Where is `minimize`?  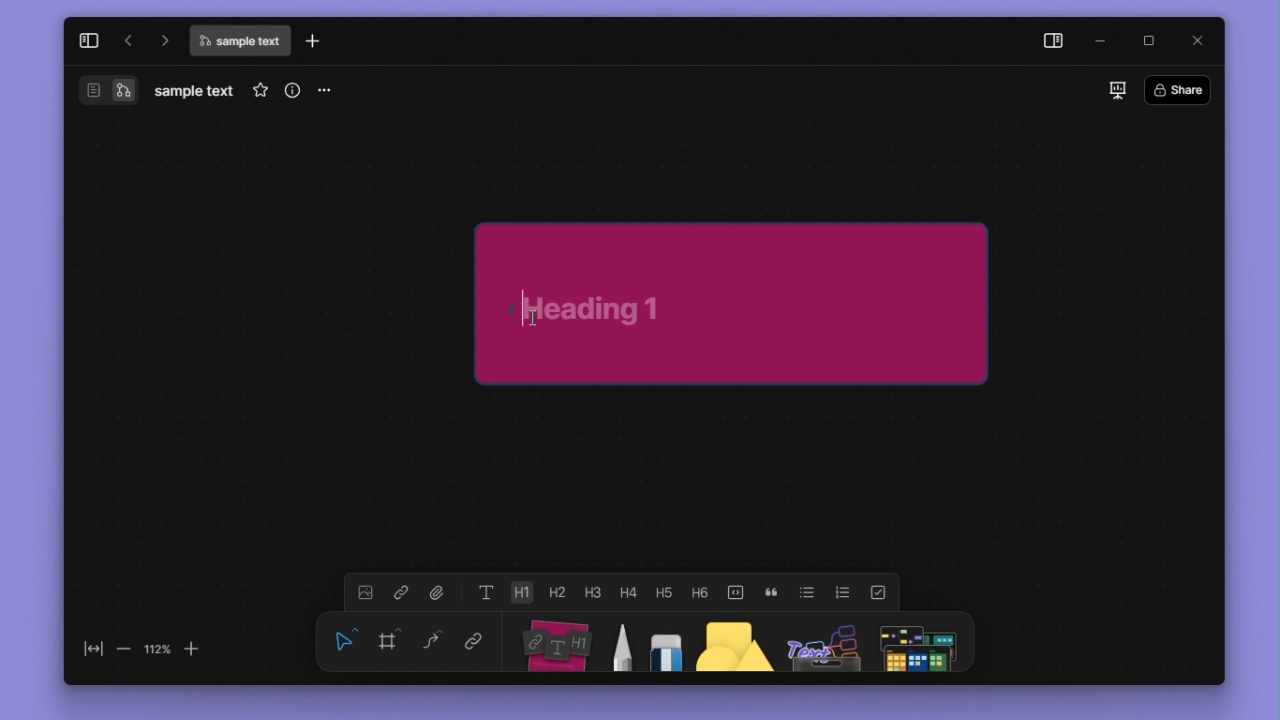
minimize is located at coordinates (1102, 42).